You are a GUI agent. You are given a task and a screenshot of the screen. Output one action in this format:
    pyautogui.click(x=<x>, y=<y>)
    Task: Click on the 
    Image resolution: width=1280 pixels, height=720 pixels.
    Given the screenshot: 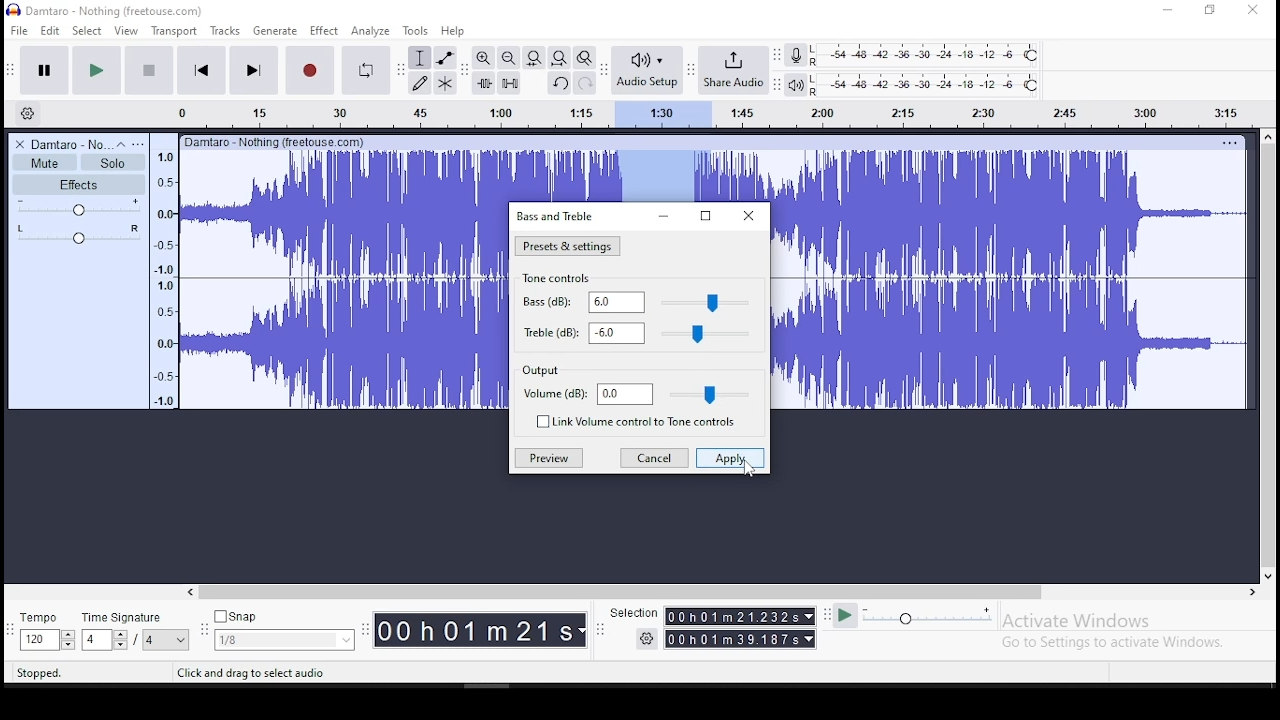 What is the action you would take?
    pyautogui.click(x=690, y=70)
    